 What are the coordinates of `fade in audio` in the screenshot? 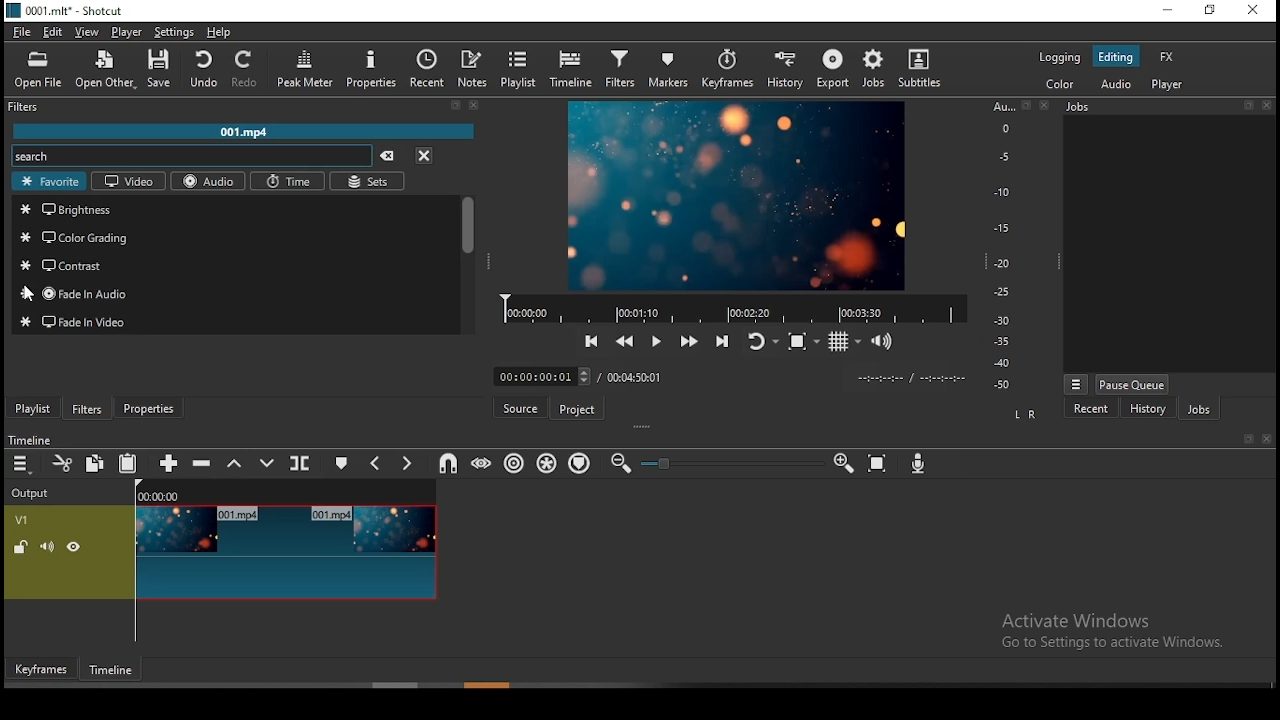 It's located at (236, 295).